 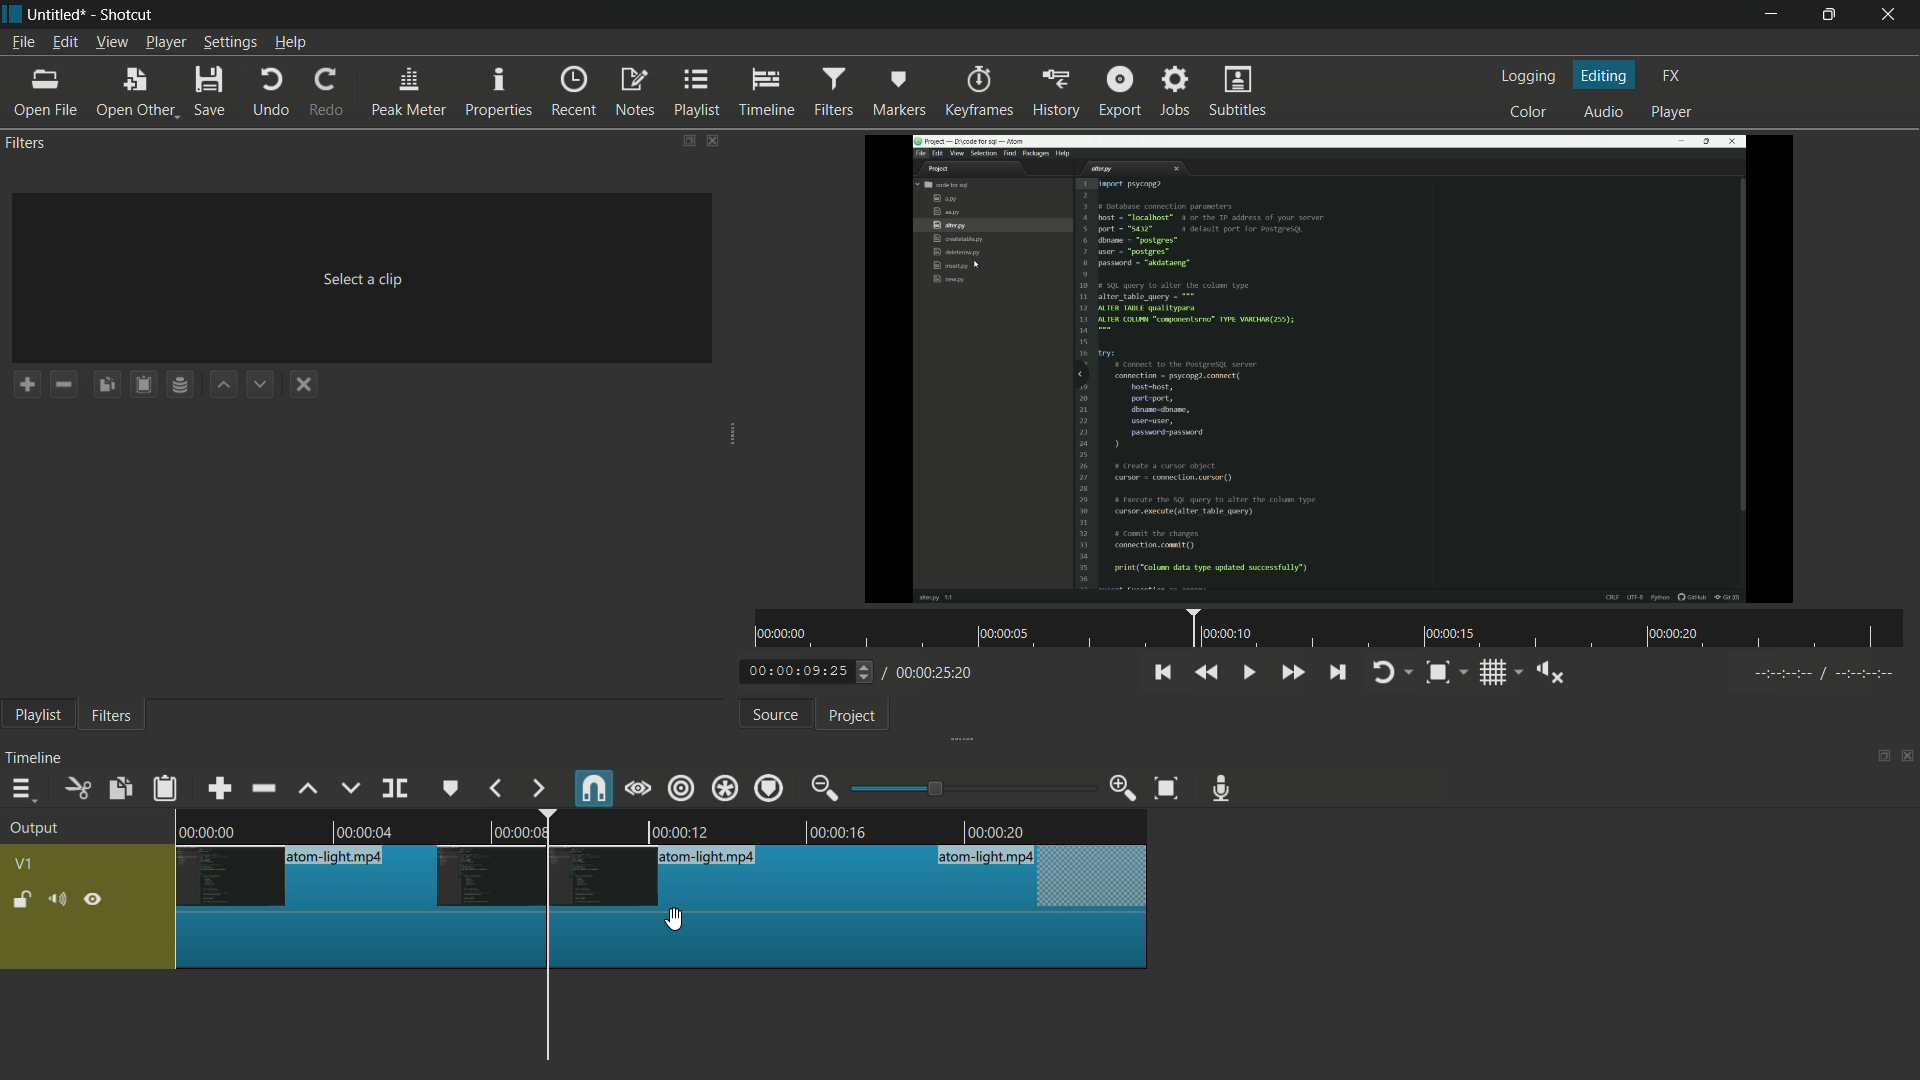 I want to click on open other, so click(x=137, y=93).